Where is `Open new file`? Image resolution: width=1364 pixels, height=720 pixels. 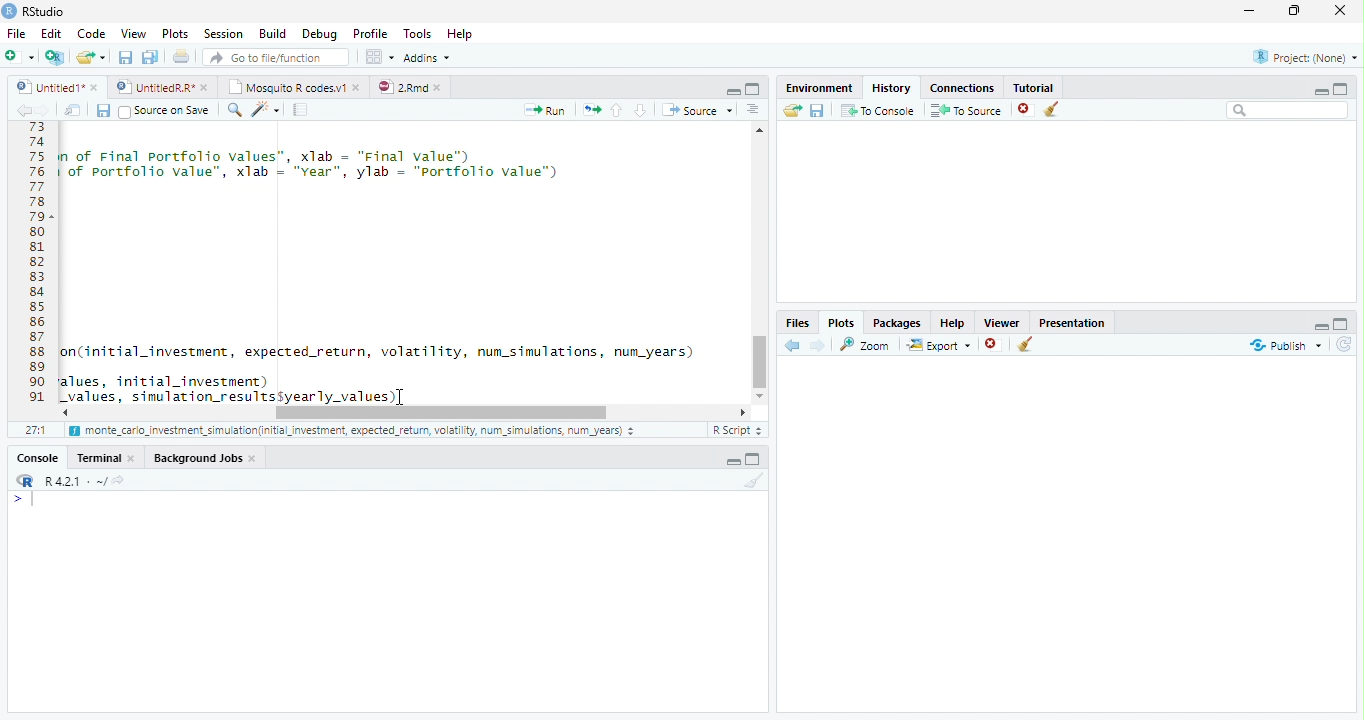 Open new file is located at coordinates (19, 56).